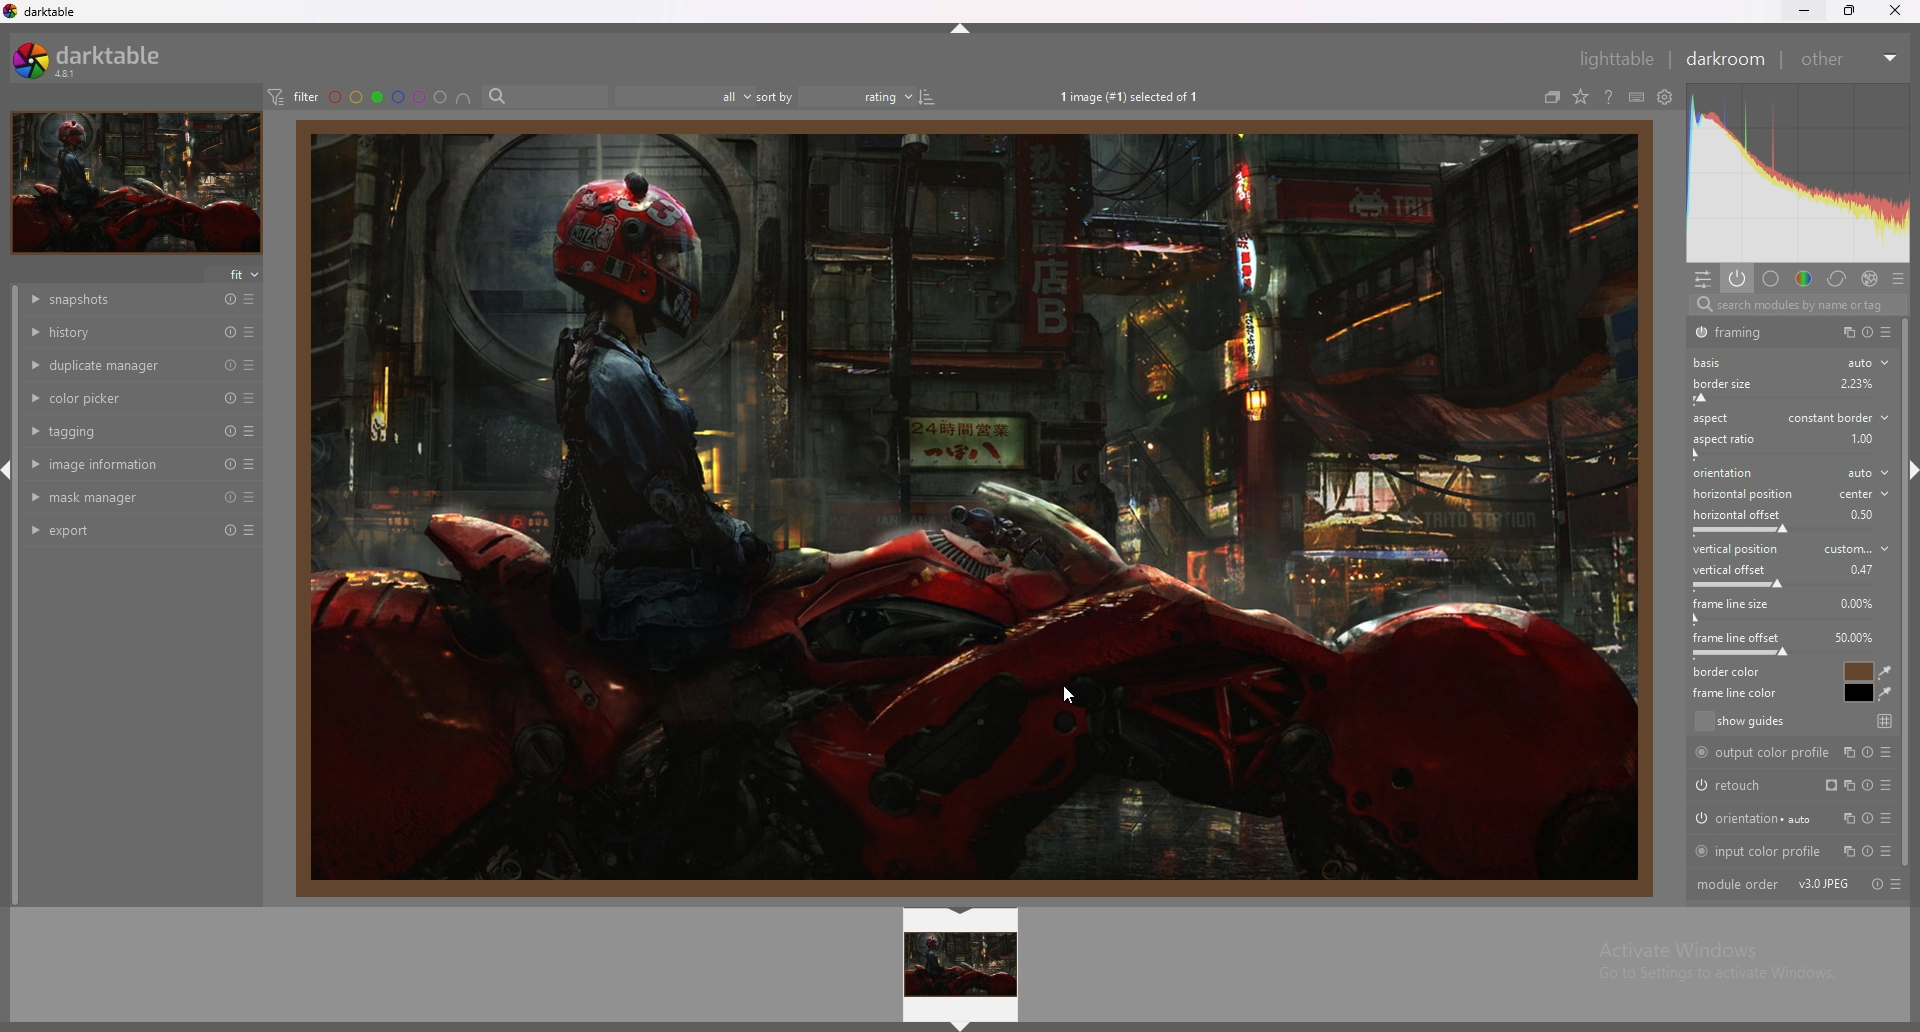 The width and height of the screenshot is (1920, 1032). Describe the element at coordinates (230, 497) in the screenshot. I see `reset` at that location.